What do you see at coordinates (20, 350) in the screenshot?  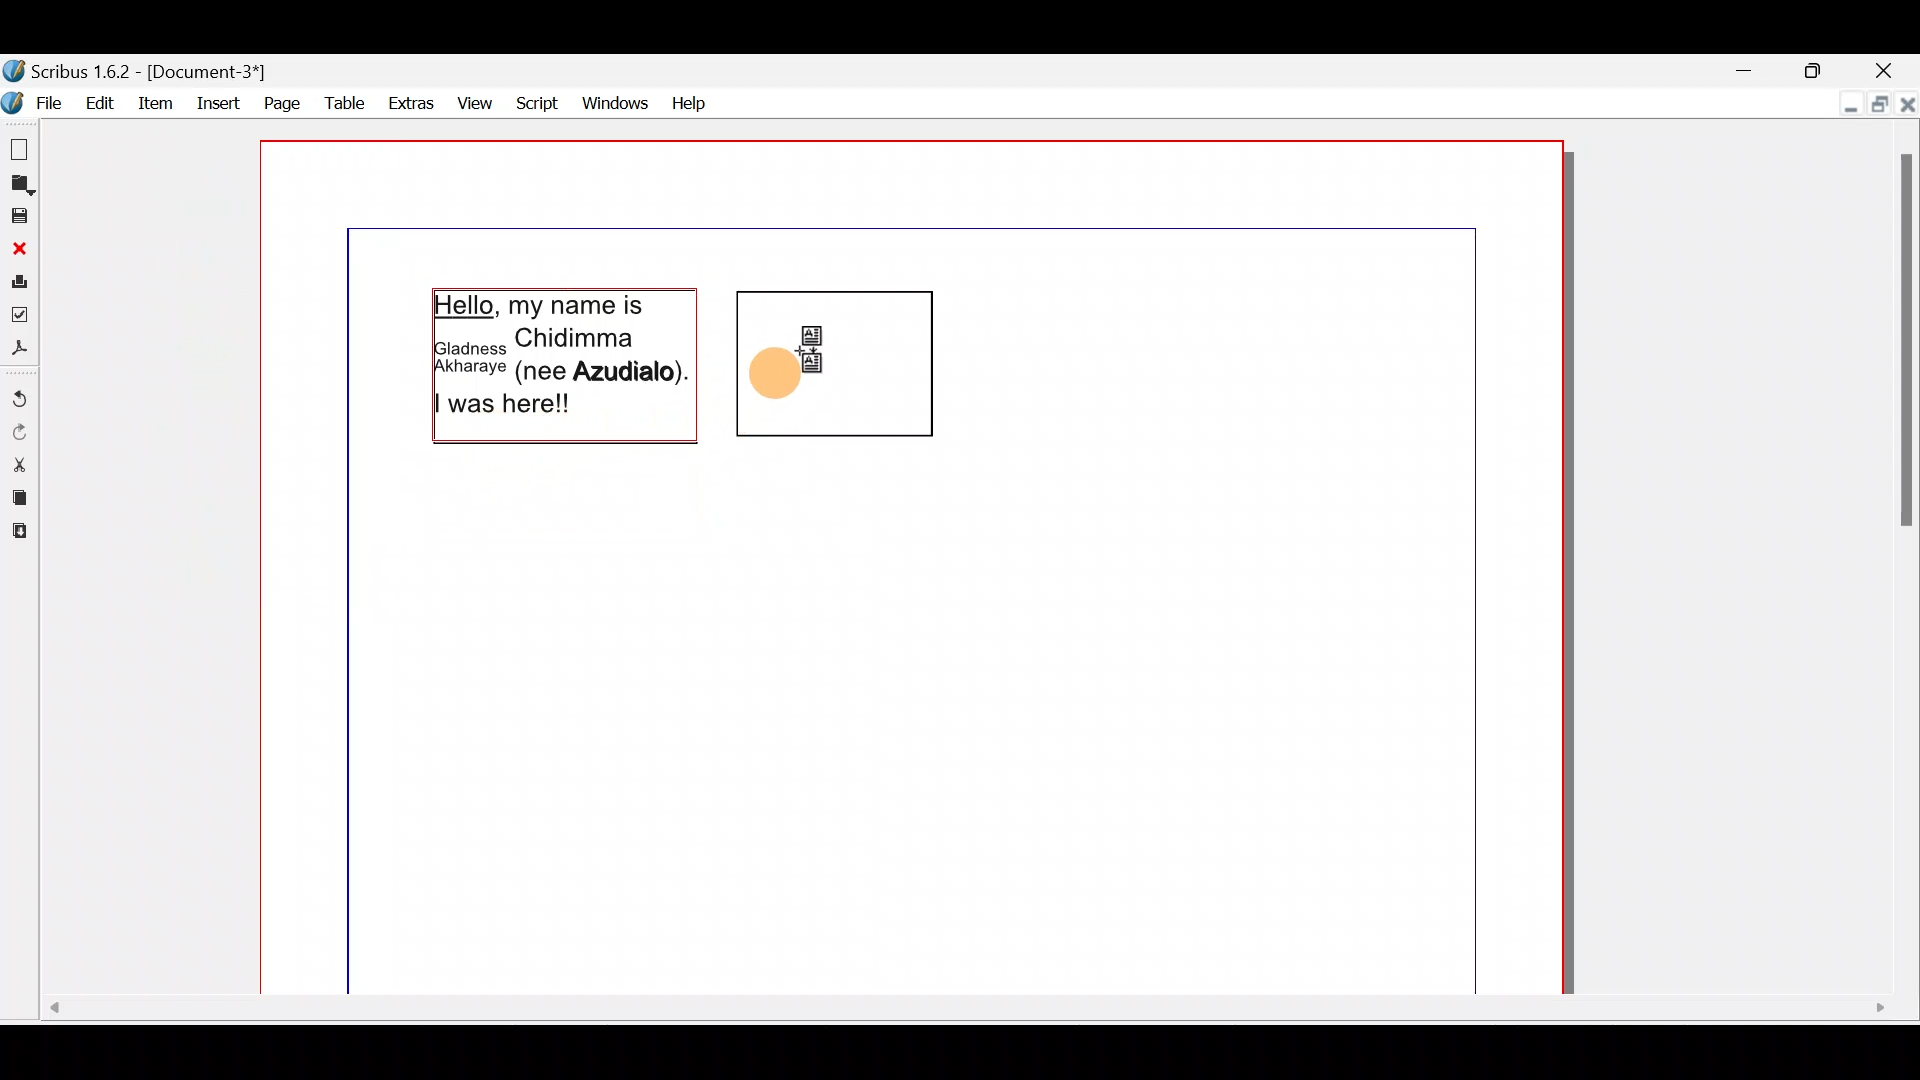 I see `Save as PDF` at bounding box center [20, 350].